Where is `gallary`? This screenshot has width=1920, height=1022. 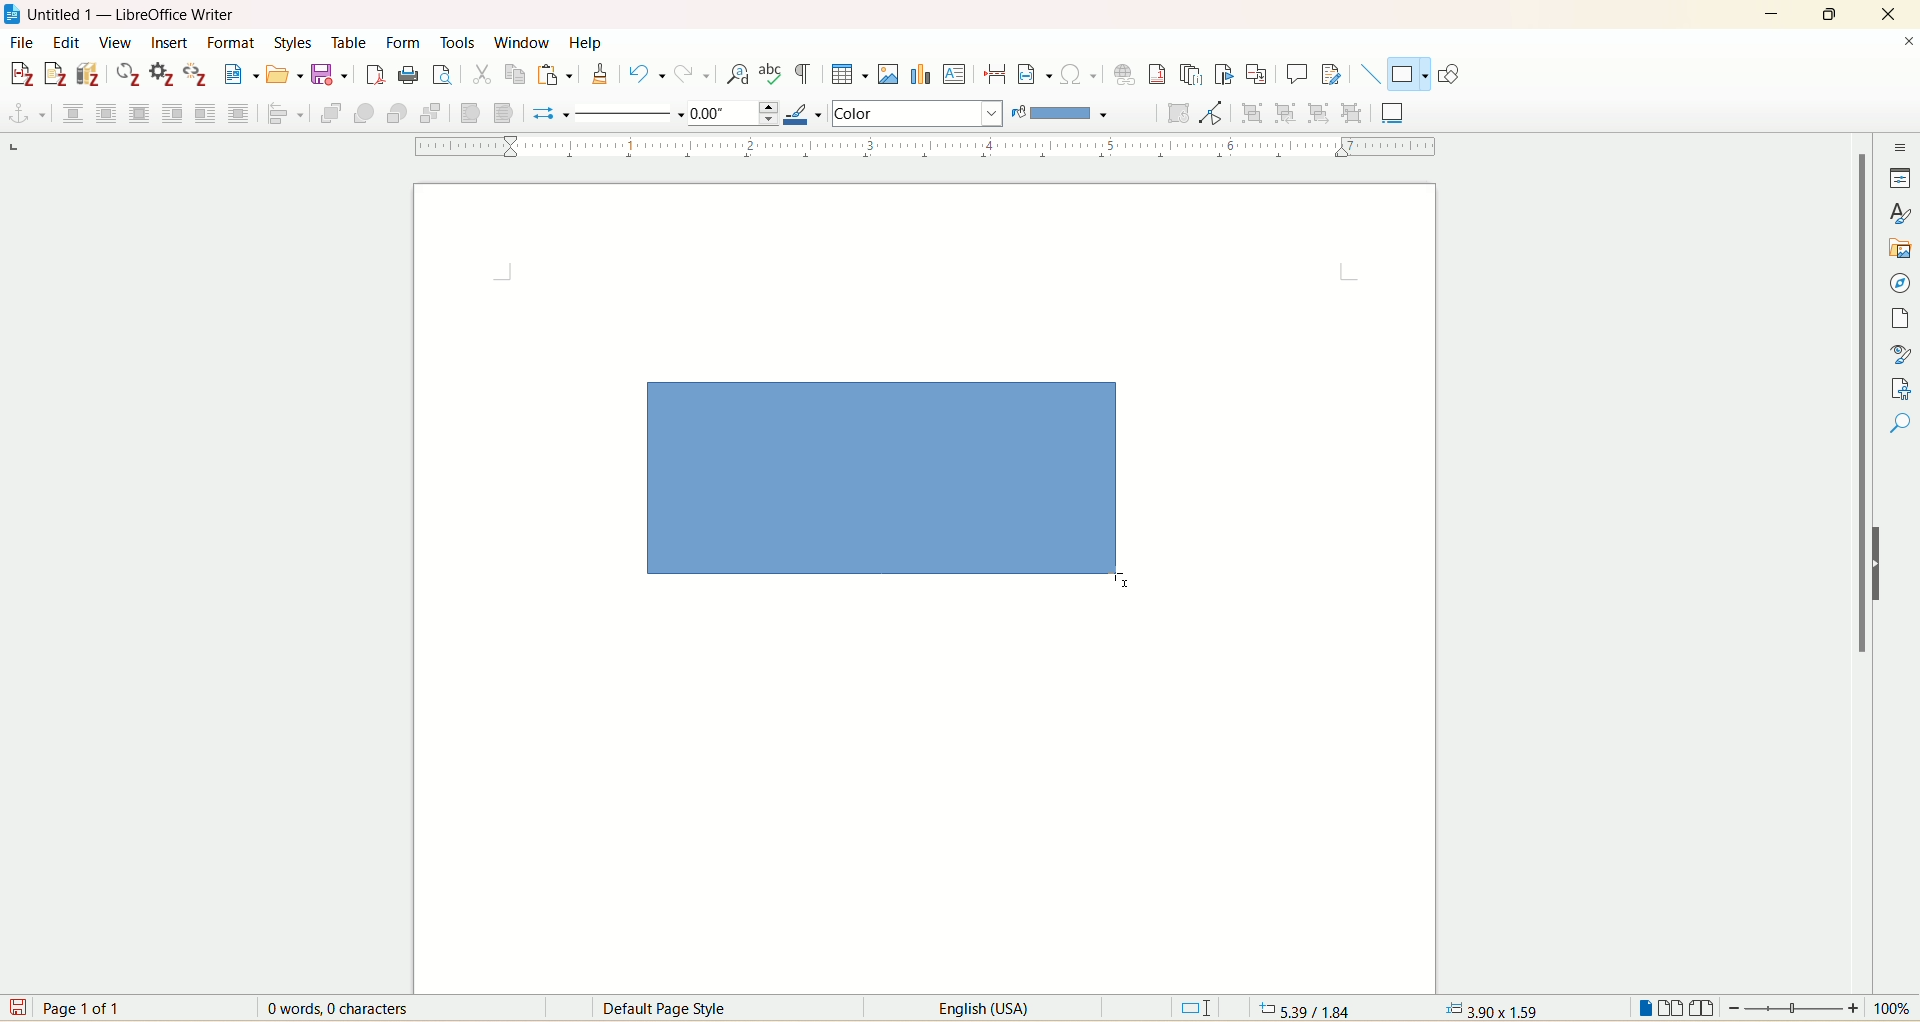
gallary is located at coordinates (1902, 249).